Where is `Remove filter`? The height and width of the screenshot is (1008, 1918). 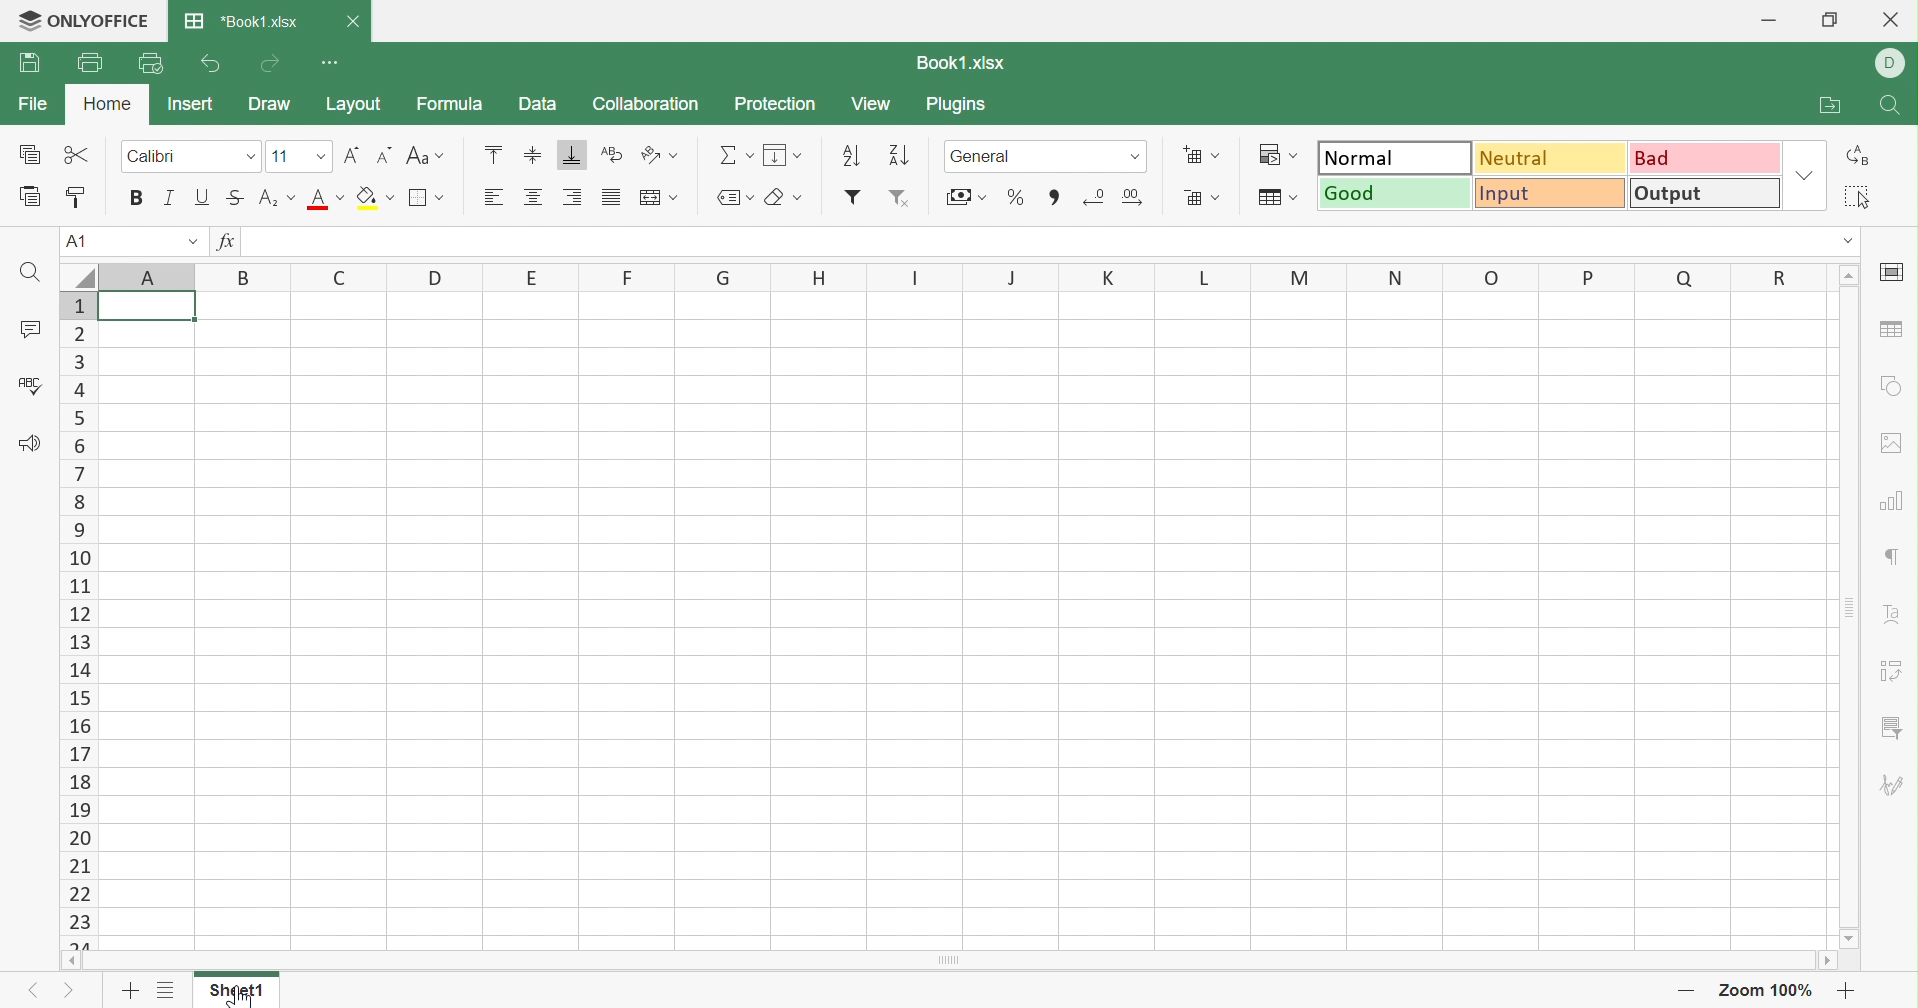 Remove filter is located at coordinates (900, 197).